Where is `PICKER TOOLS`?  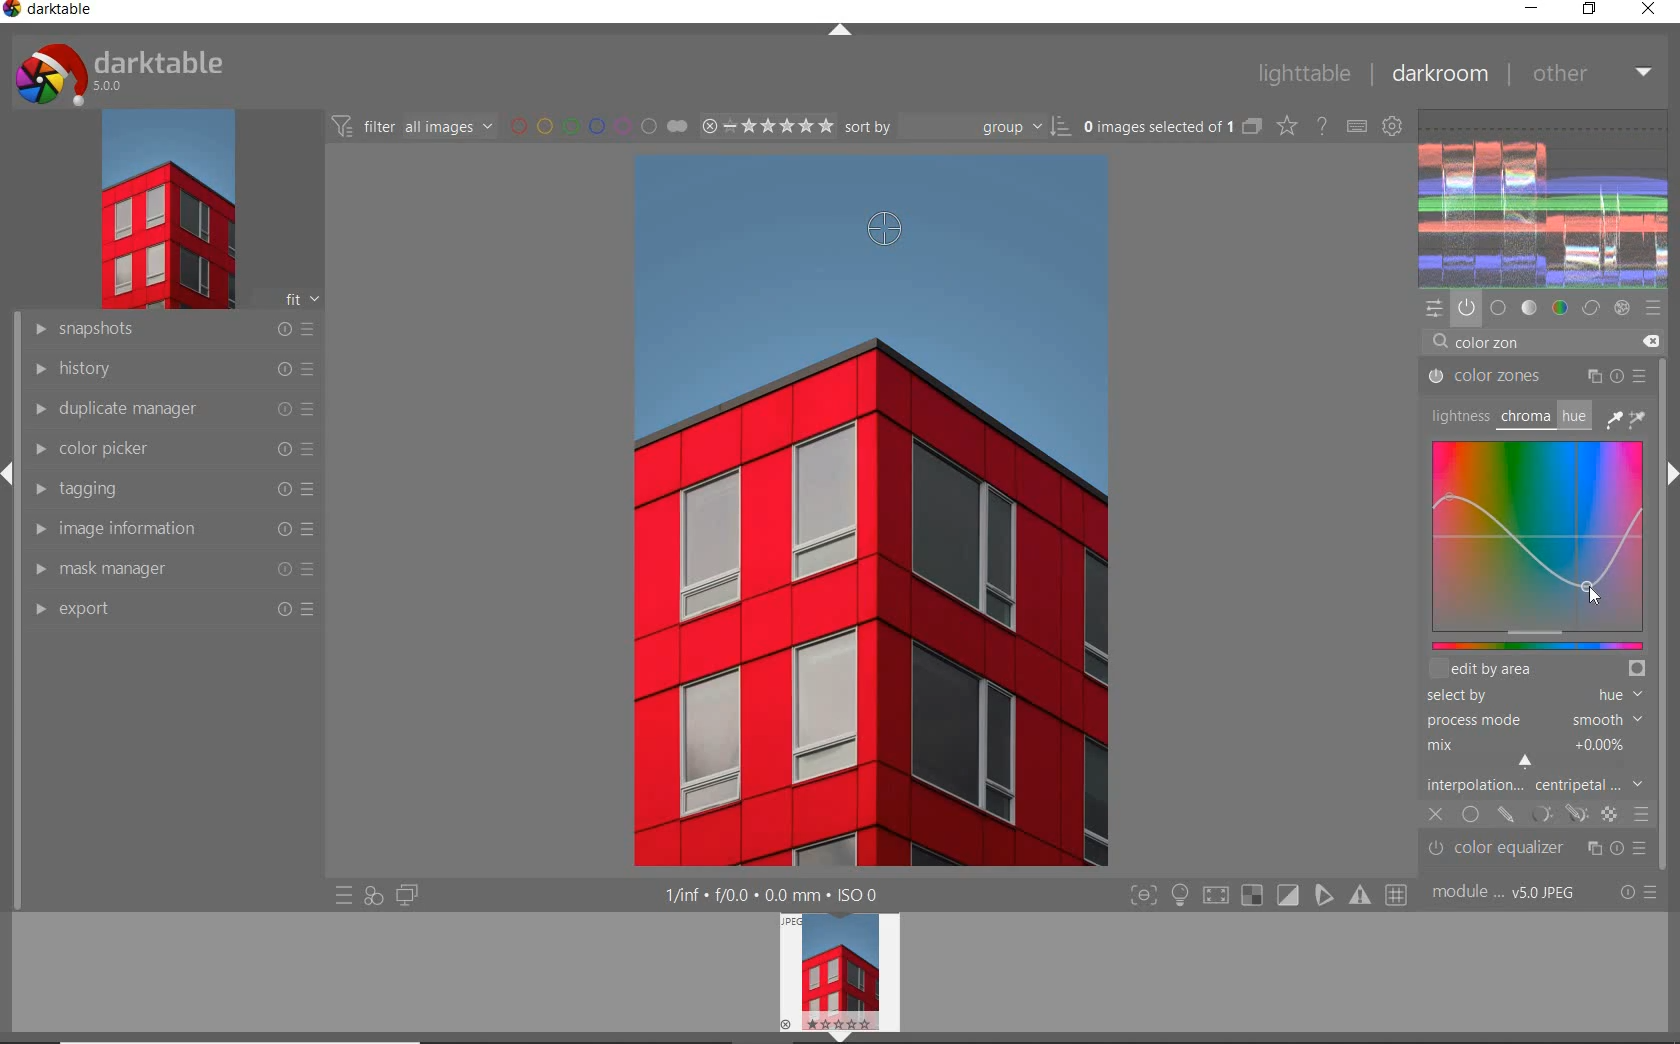 PICKER TOOLS is located at coordinates (1628, 418).